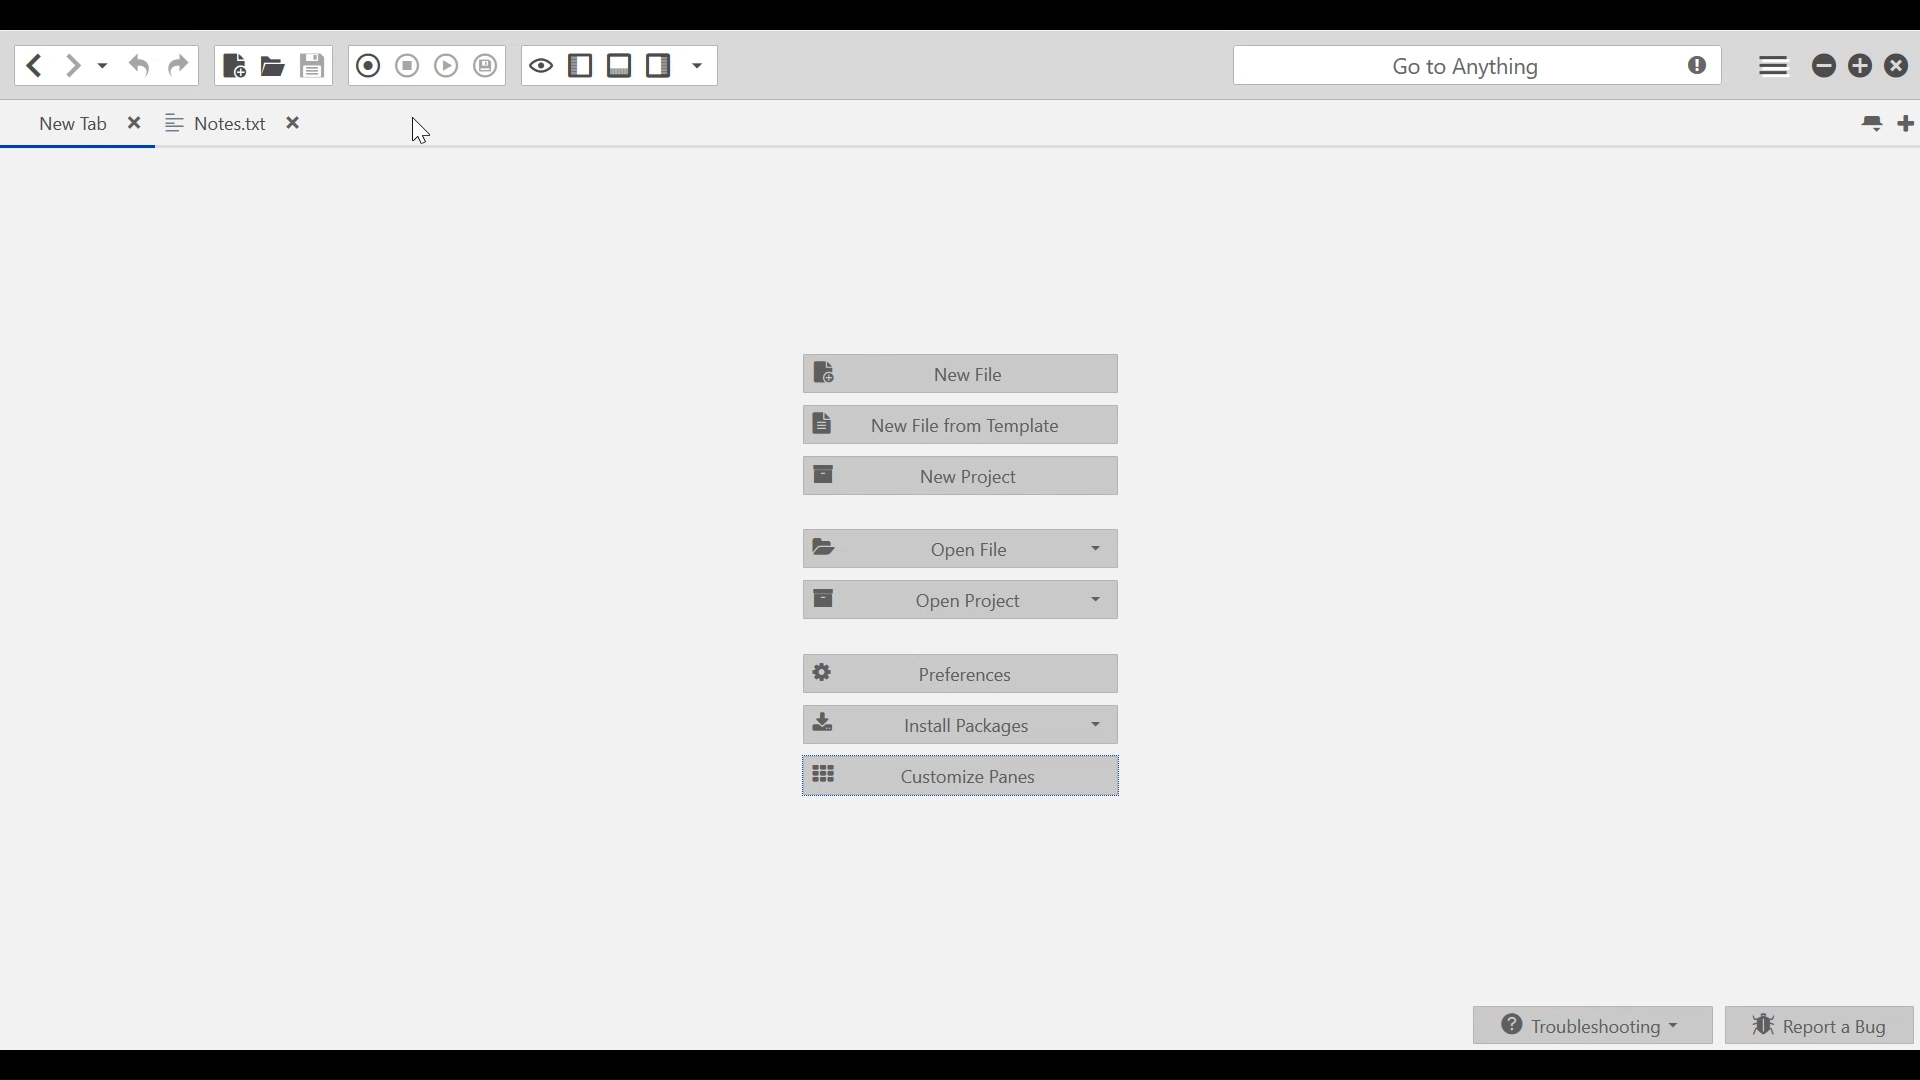  Describe the element at coordinates (959, 550) in the screenshot. I see `Open File` at that location.